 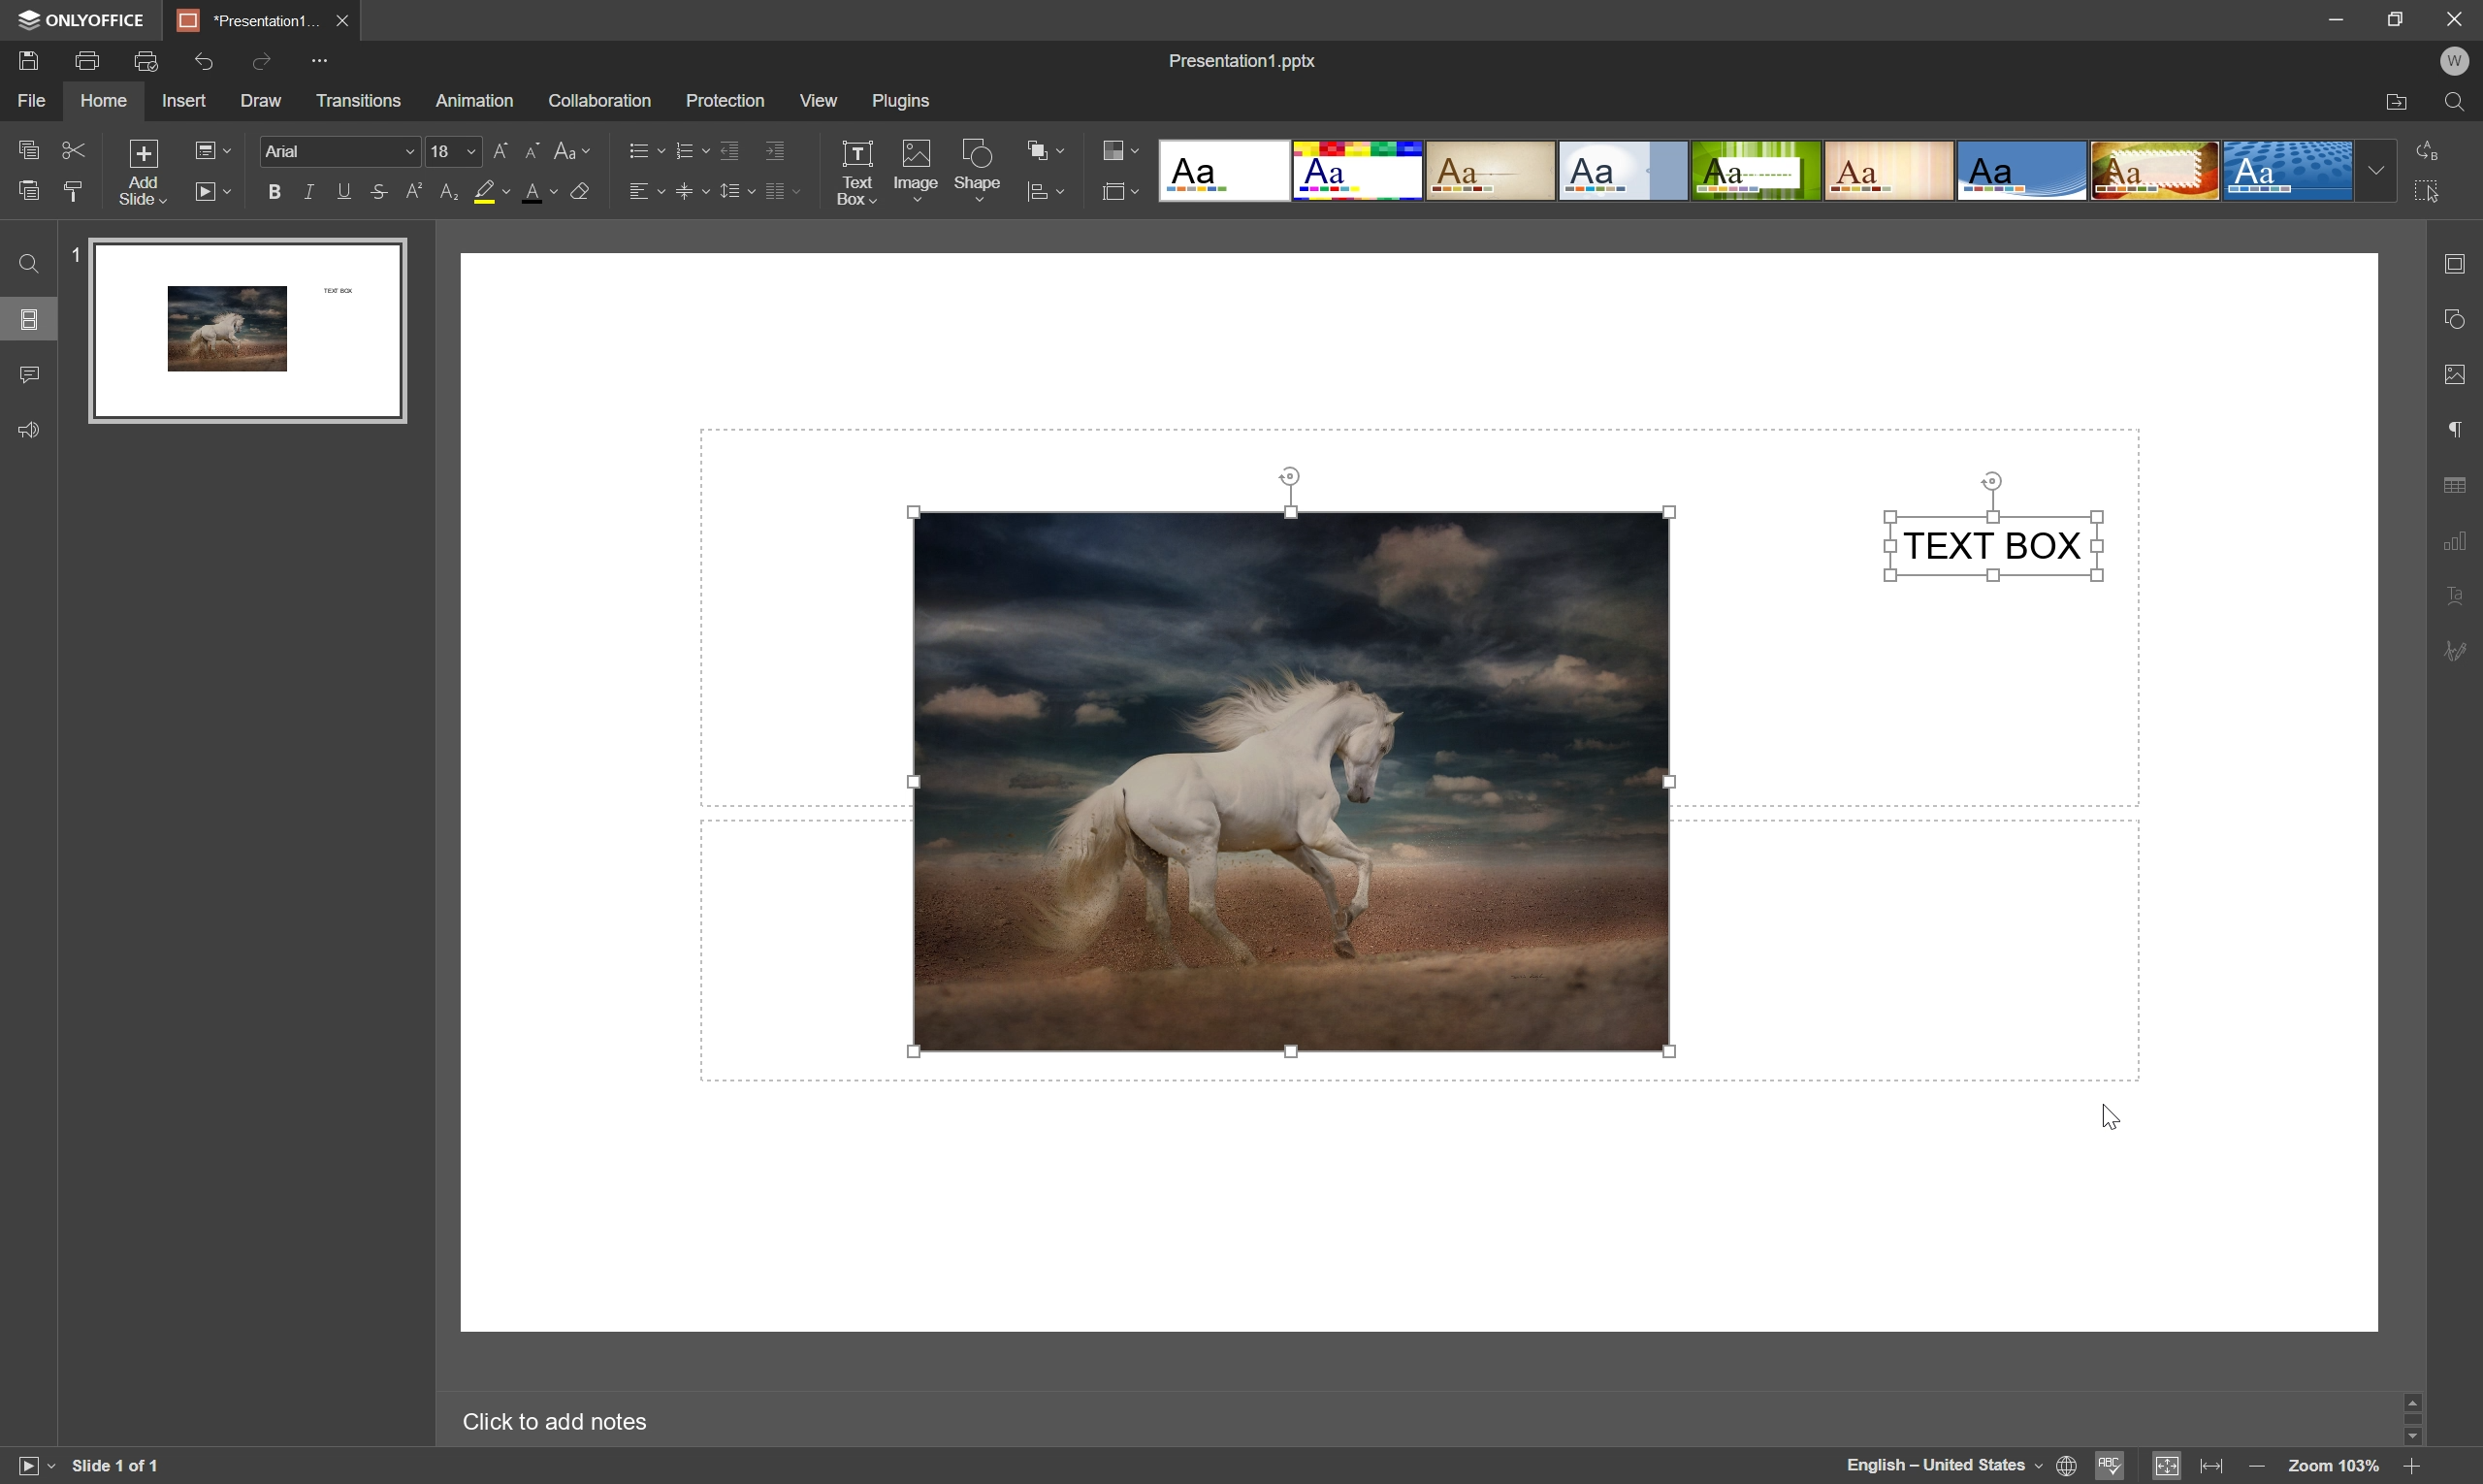 What do you see at coordinates (380, 192) in the screenshot?
I see `strikethrough` at bounding box center [380, 192].